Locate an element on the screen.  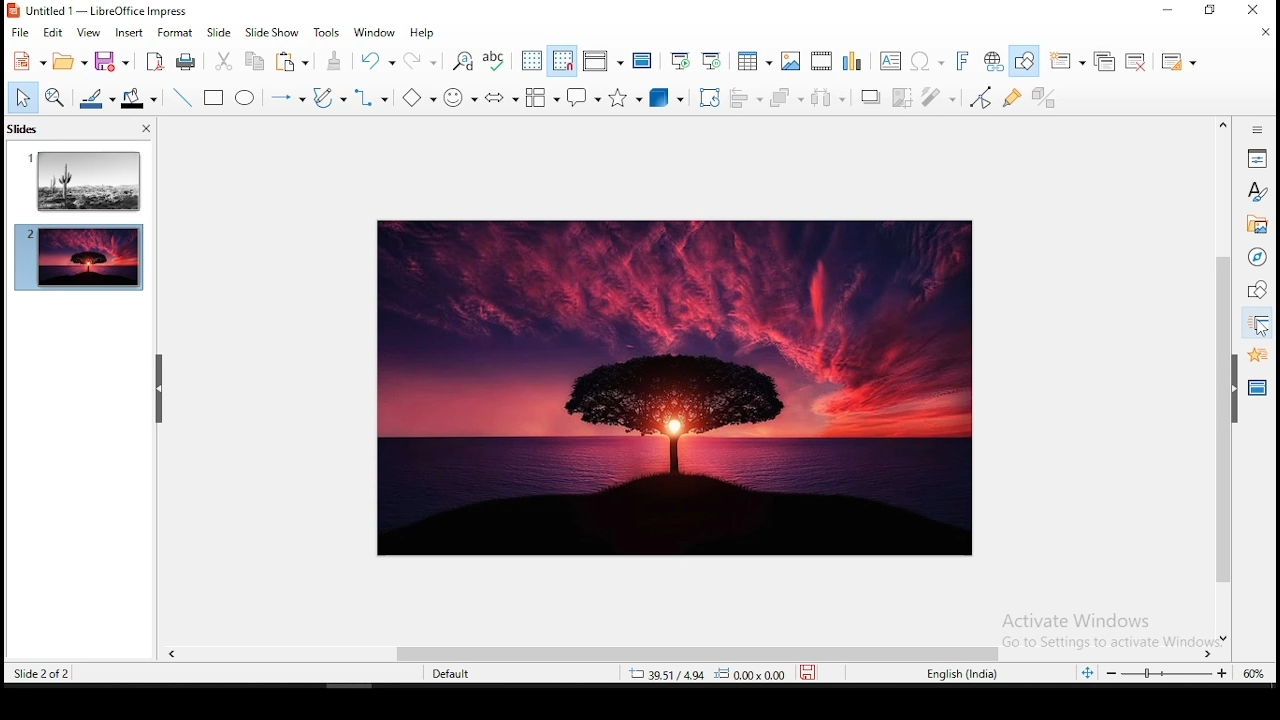
save is located at coordinates (111, 62).